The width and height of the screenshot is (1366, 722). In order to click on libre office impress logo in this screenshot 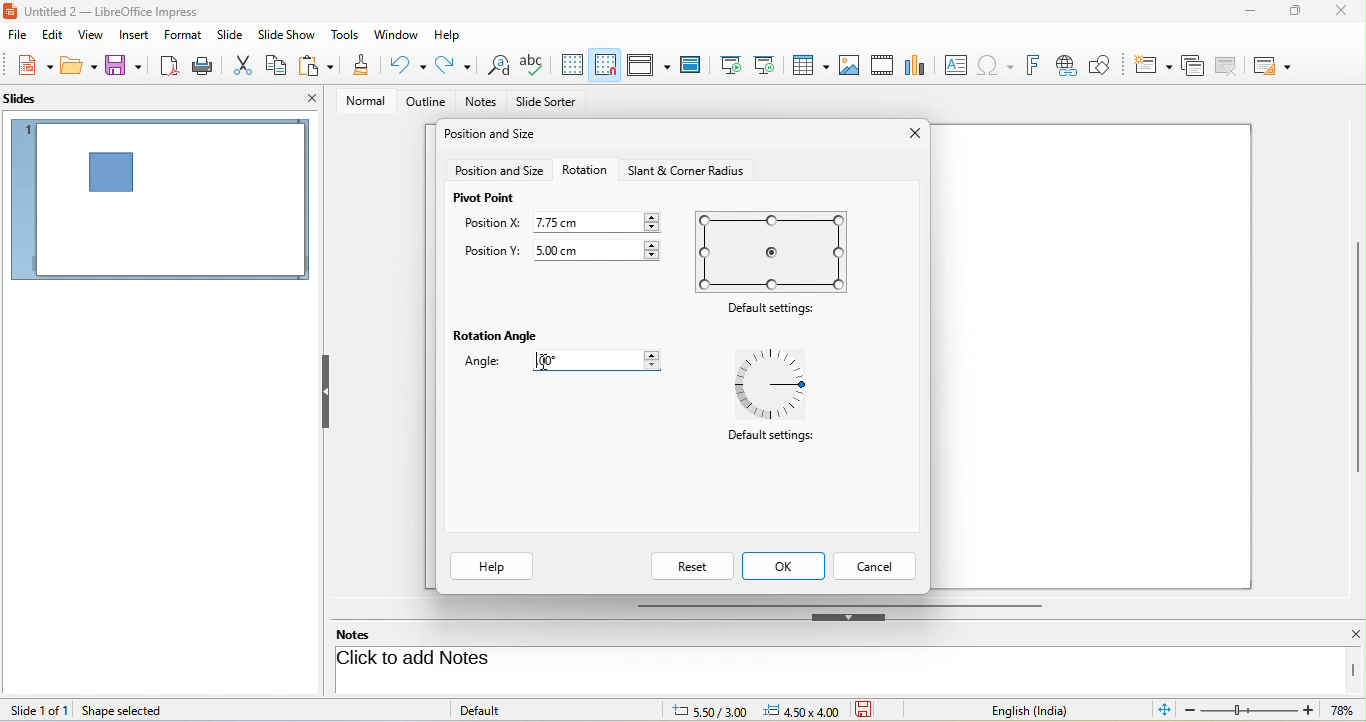, I will do `click(9, 10)`.